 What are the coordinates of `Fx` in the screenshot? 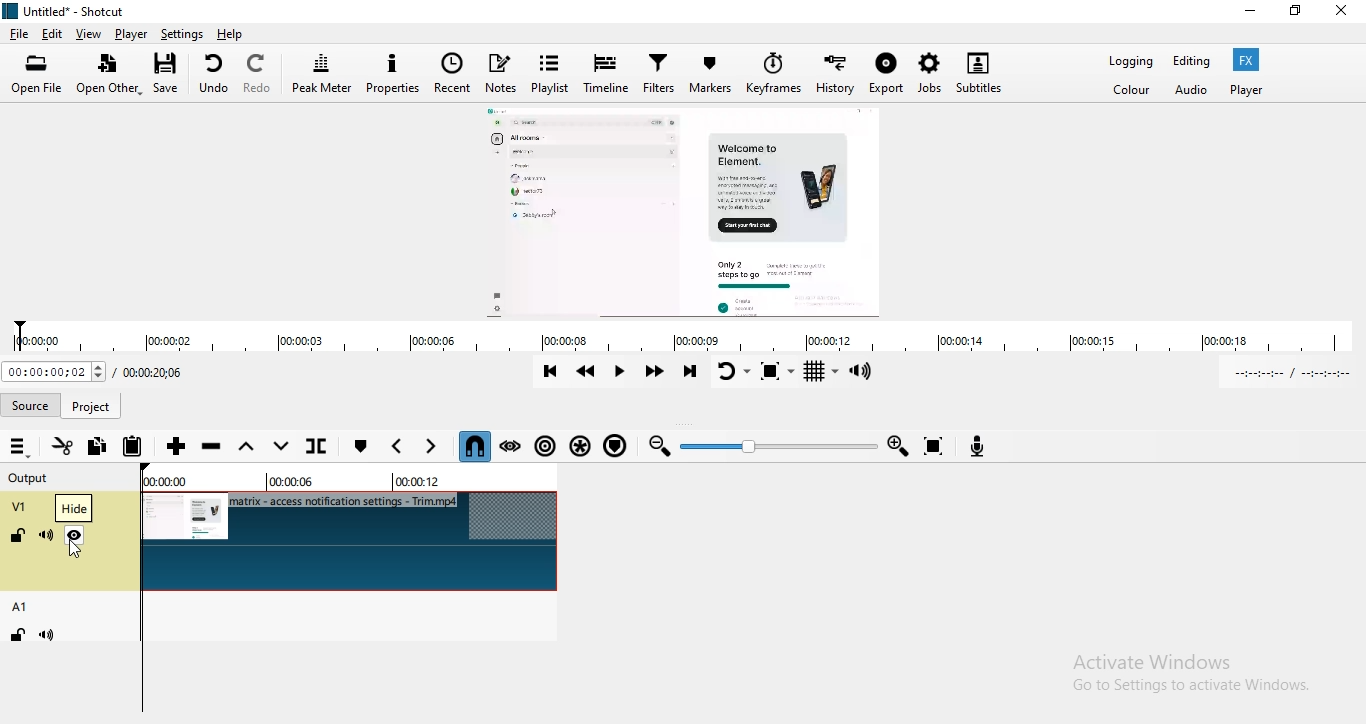 It's located at (1249, 60).